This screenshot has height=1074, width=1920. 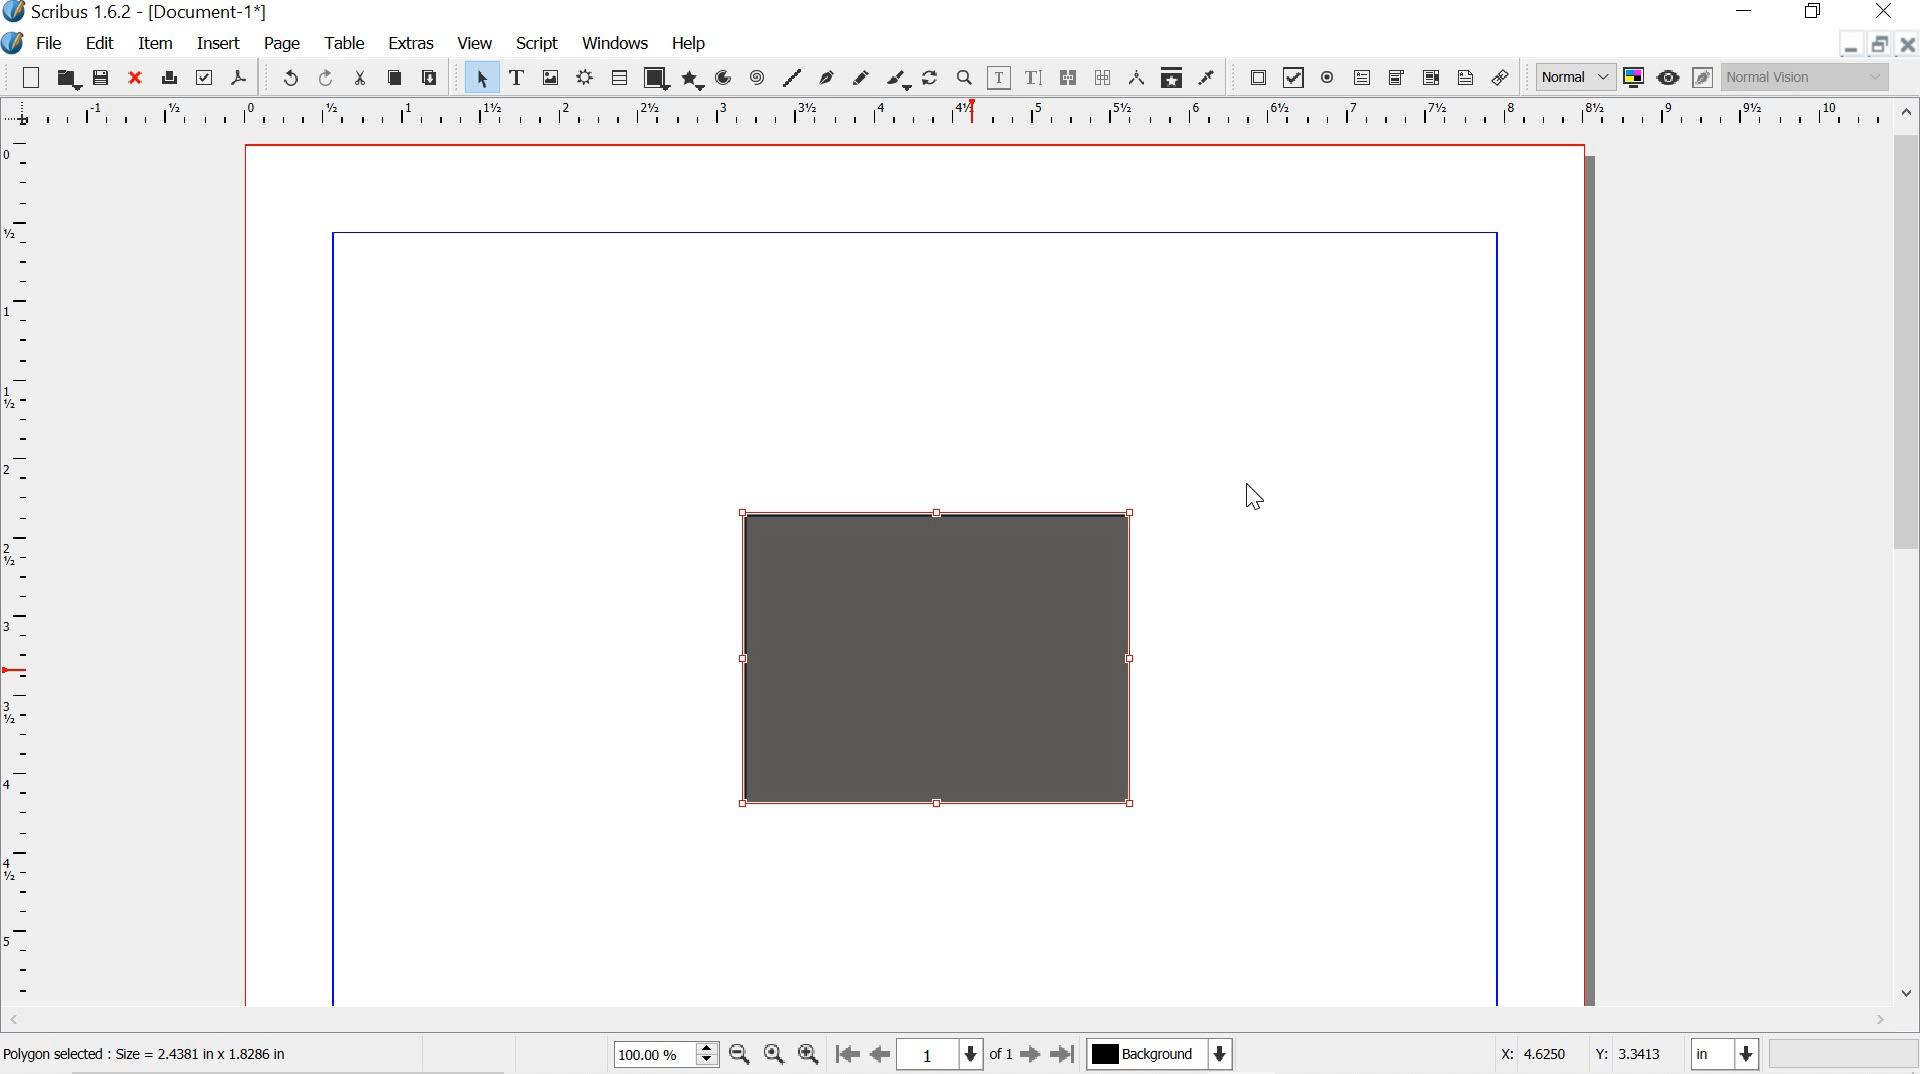 What do you see at coordinates (1702, 75) in the screenshot?
I see `edit in preview mode` at bounding box center [1702, 75].